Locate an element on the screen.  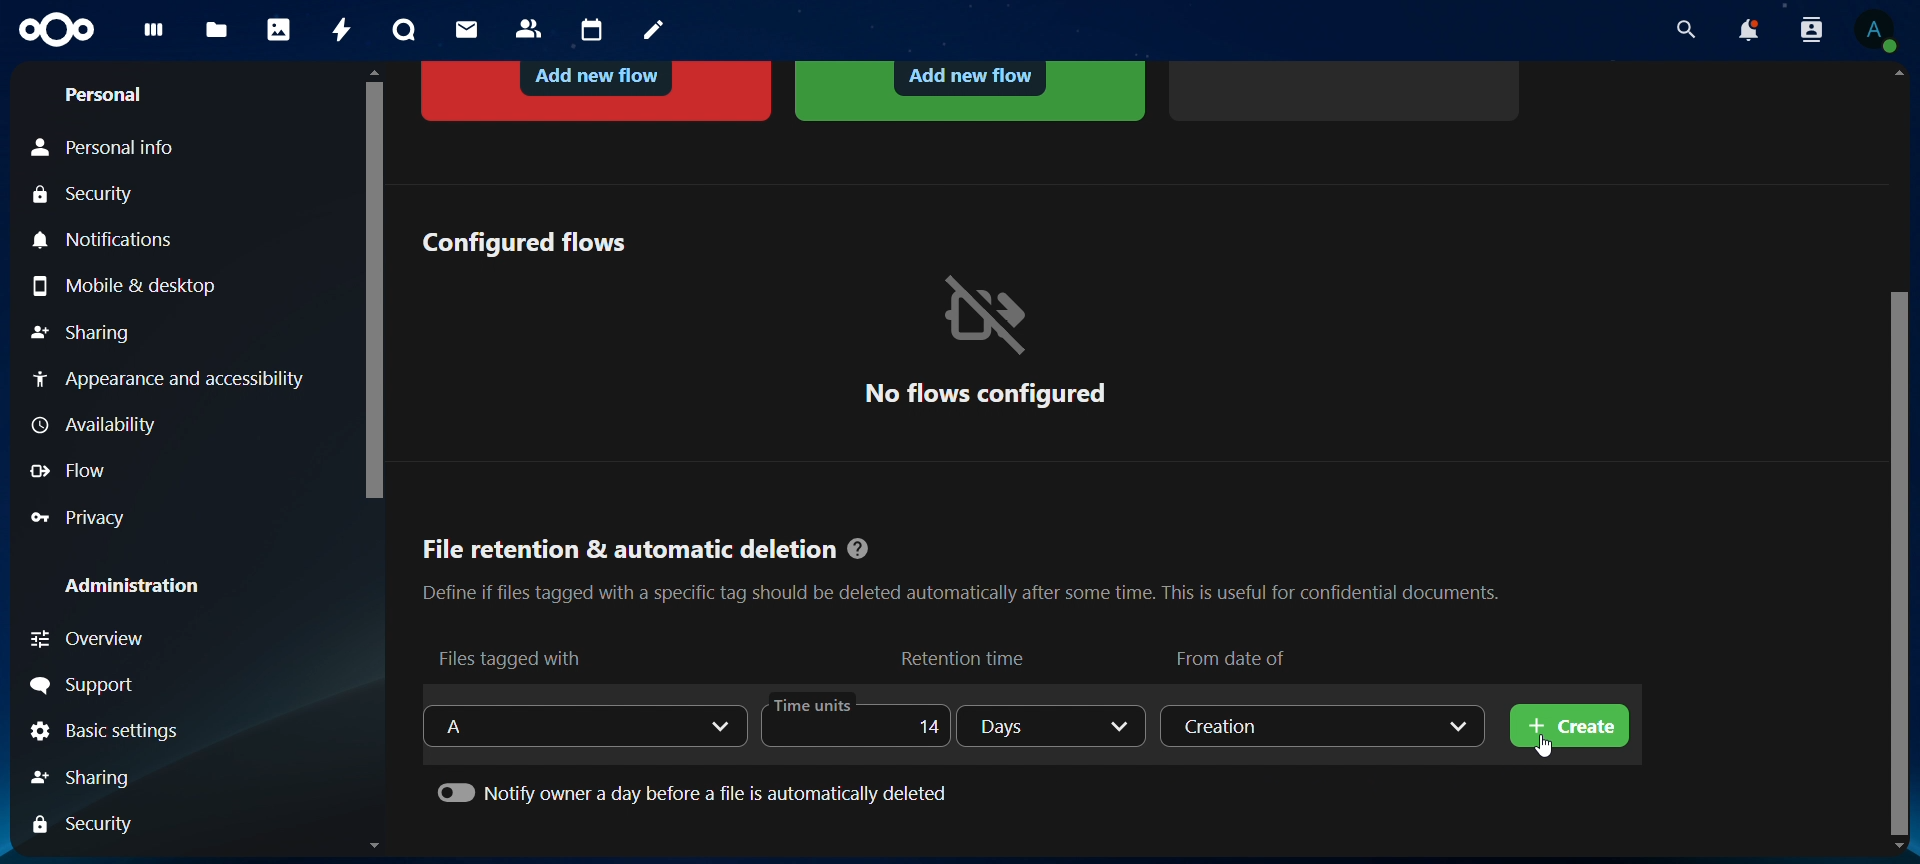
administration is located at coordinates (134, 585).